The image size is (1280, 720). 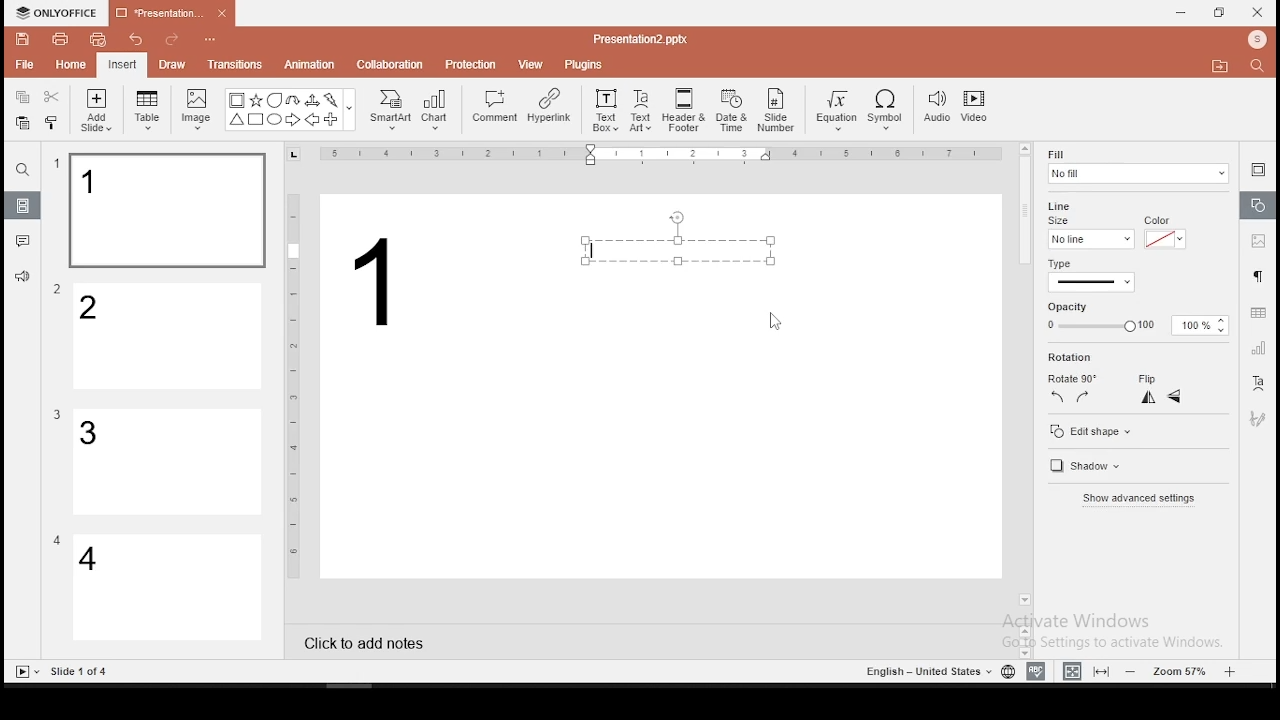 I want to click on header and footer, so click(x=686, y=111).